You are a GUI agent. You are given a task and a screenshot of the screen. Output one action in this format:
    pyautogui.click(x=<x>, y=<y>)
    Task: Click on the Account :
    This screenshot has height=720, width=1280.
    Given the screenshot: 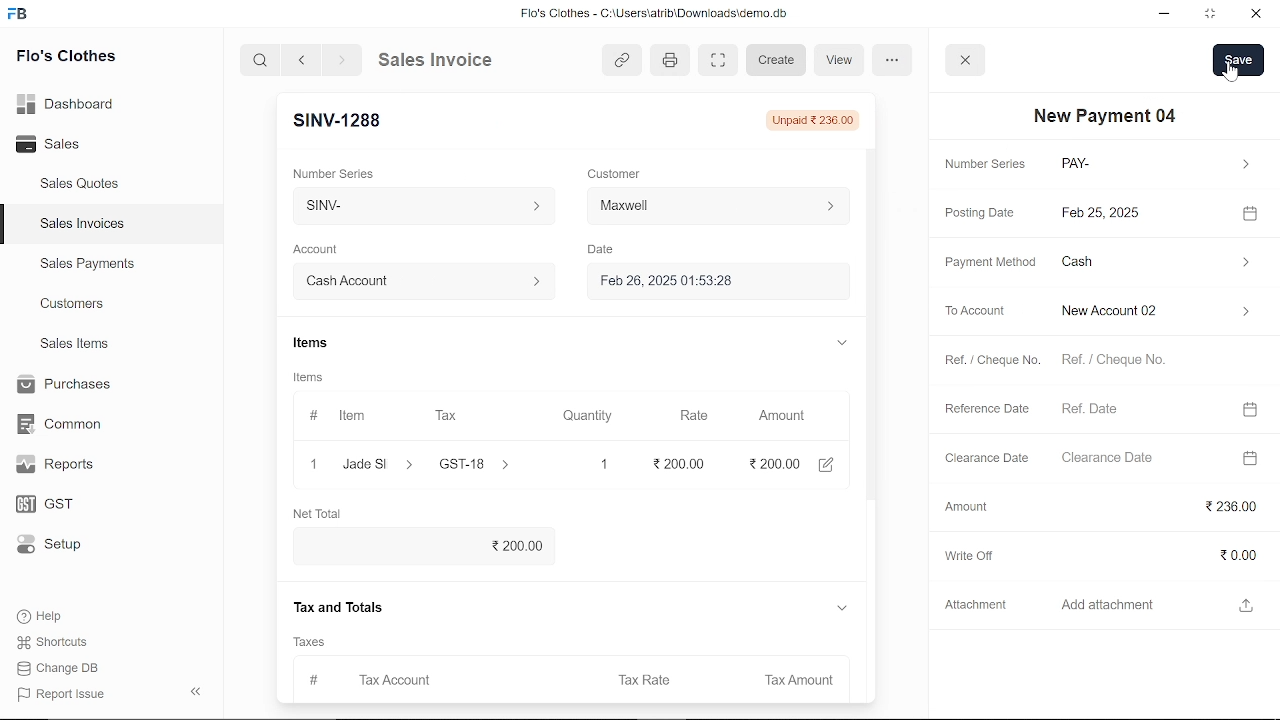 What is the action you would take?
    pyautogui.click(x=422, y=281)
    